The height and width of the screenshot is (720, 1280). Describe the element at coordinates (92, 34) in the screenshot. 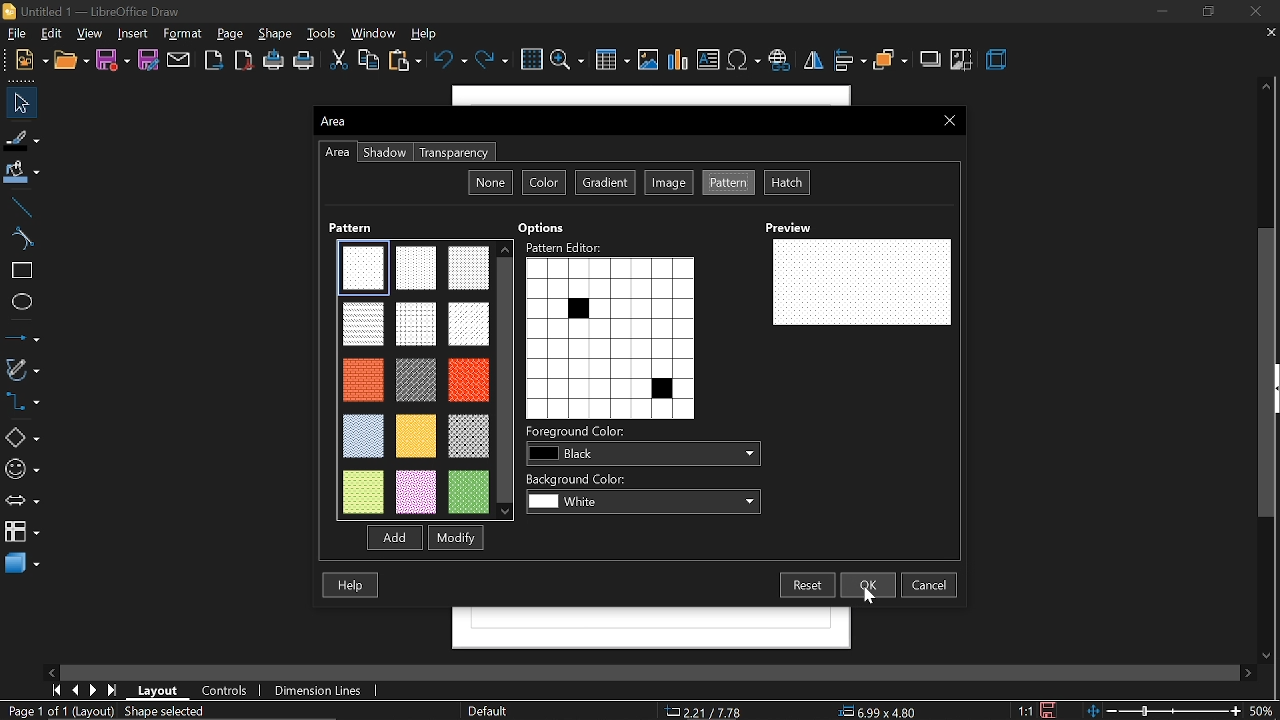

I see `view` at that location.